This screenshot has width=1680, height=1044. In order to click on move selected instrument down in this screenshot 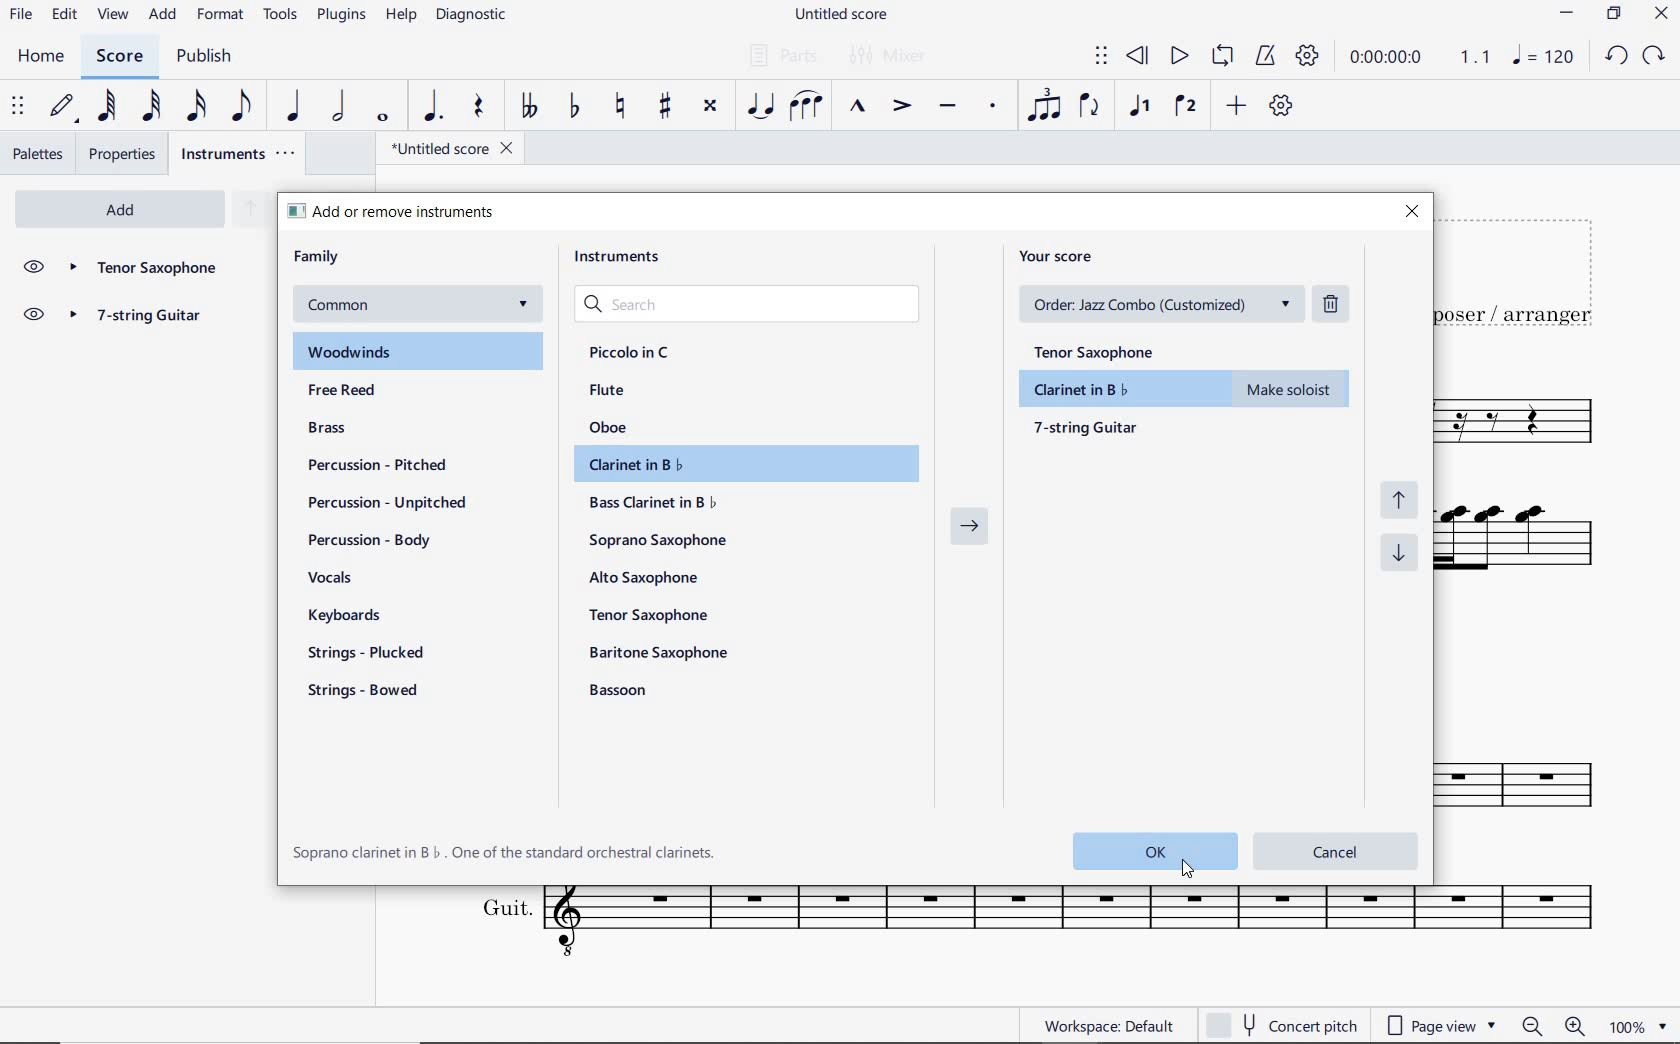, I will do `click(1403, 553)`.